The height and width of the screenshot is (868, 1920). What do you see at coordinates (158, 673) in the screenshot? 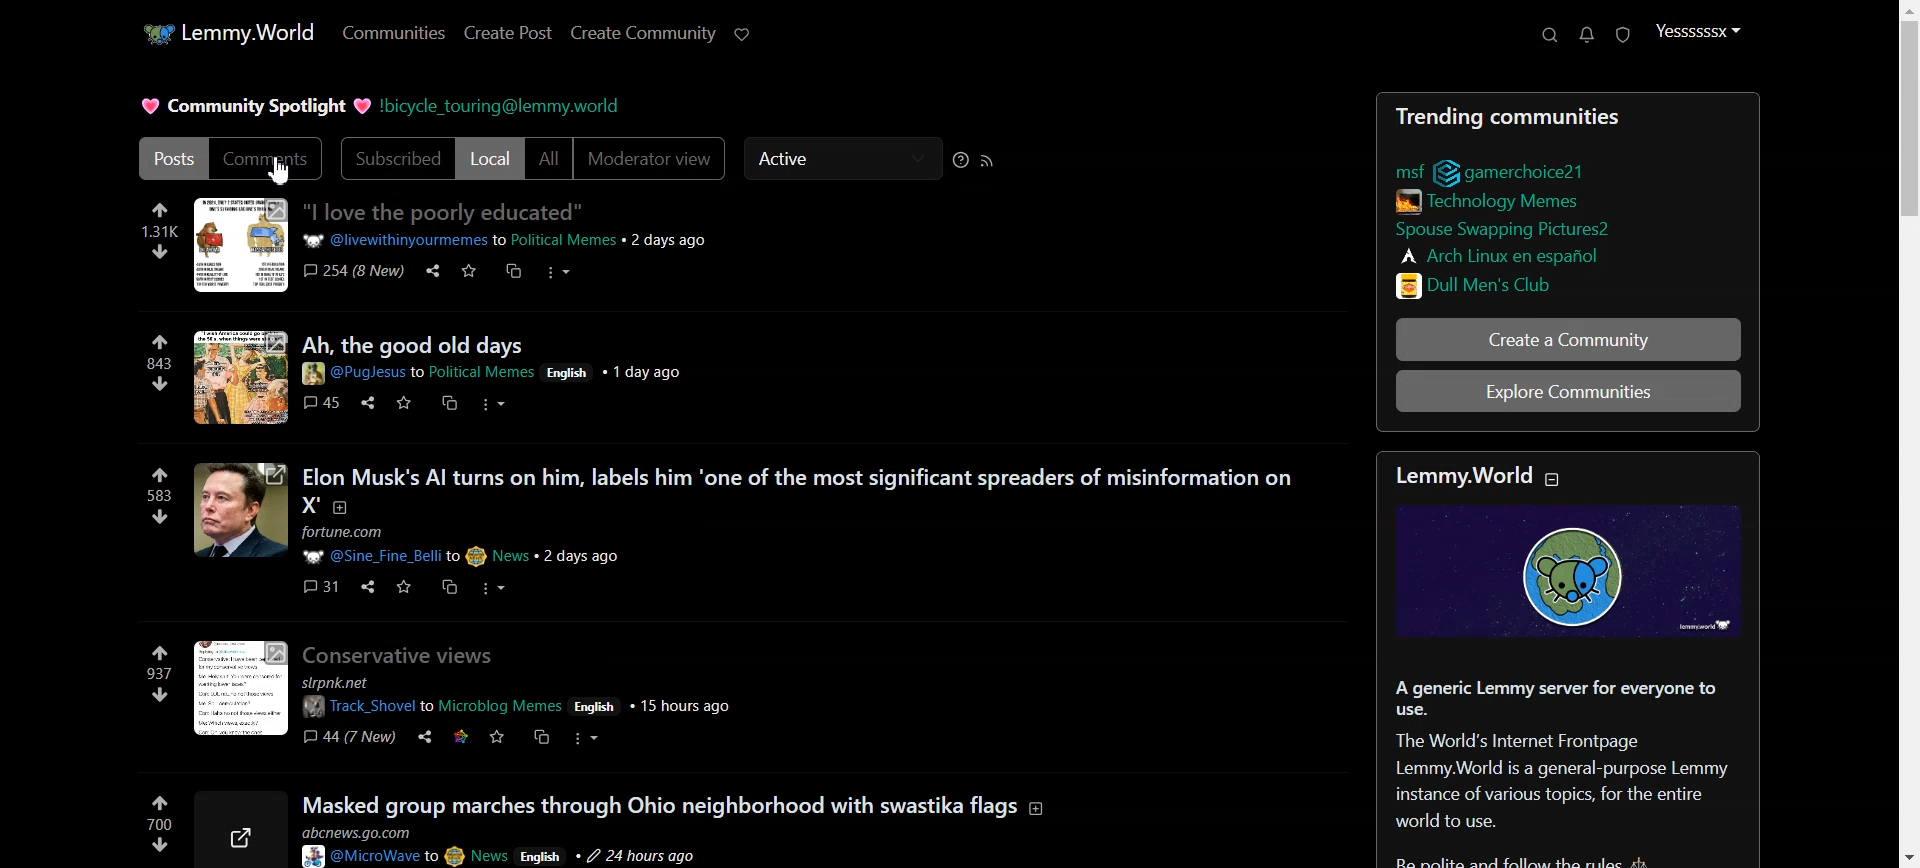
I see `337` at bounding box center [158, 673].